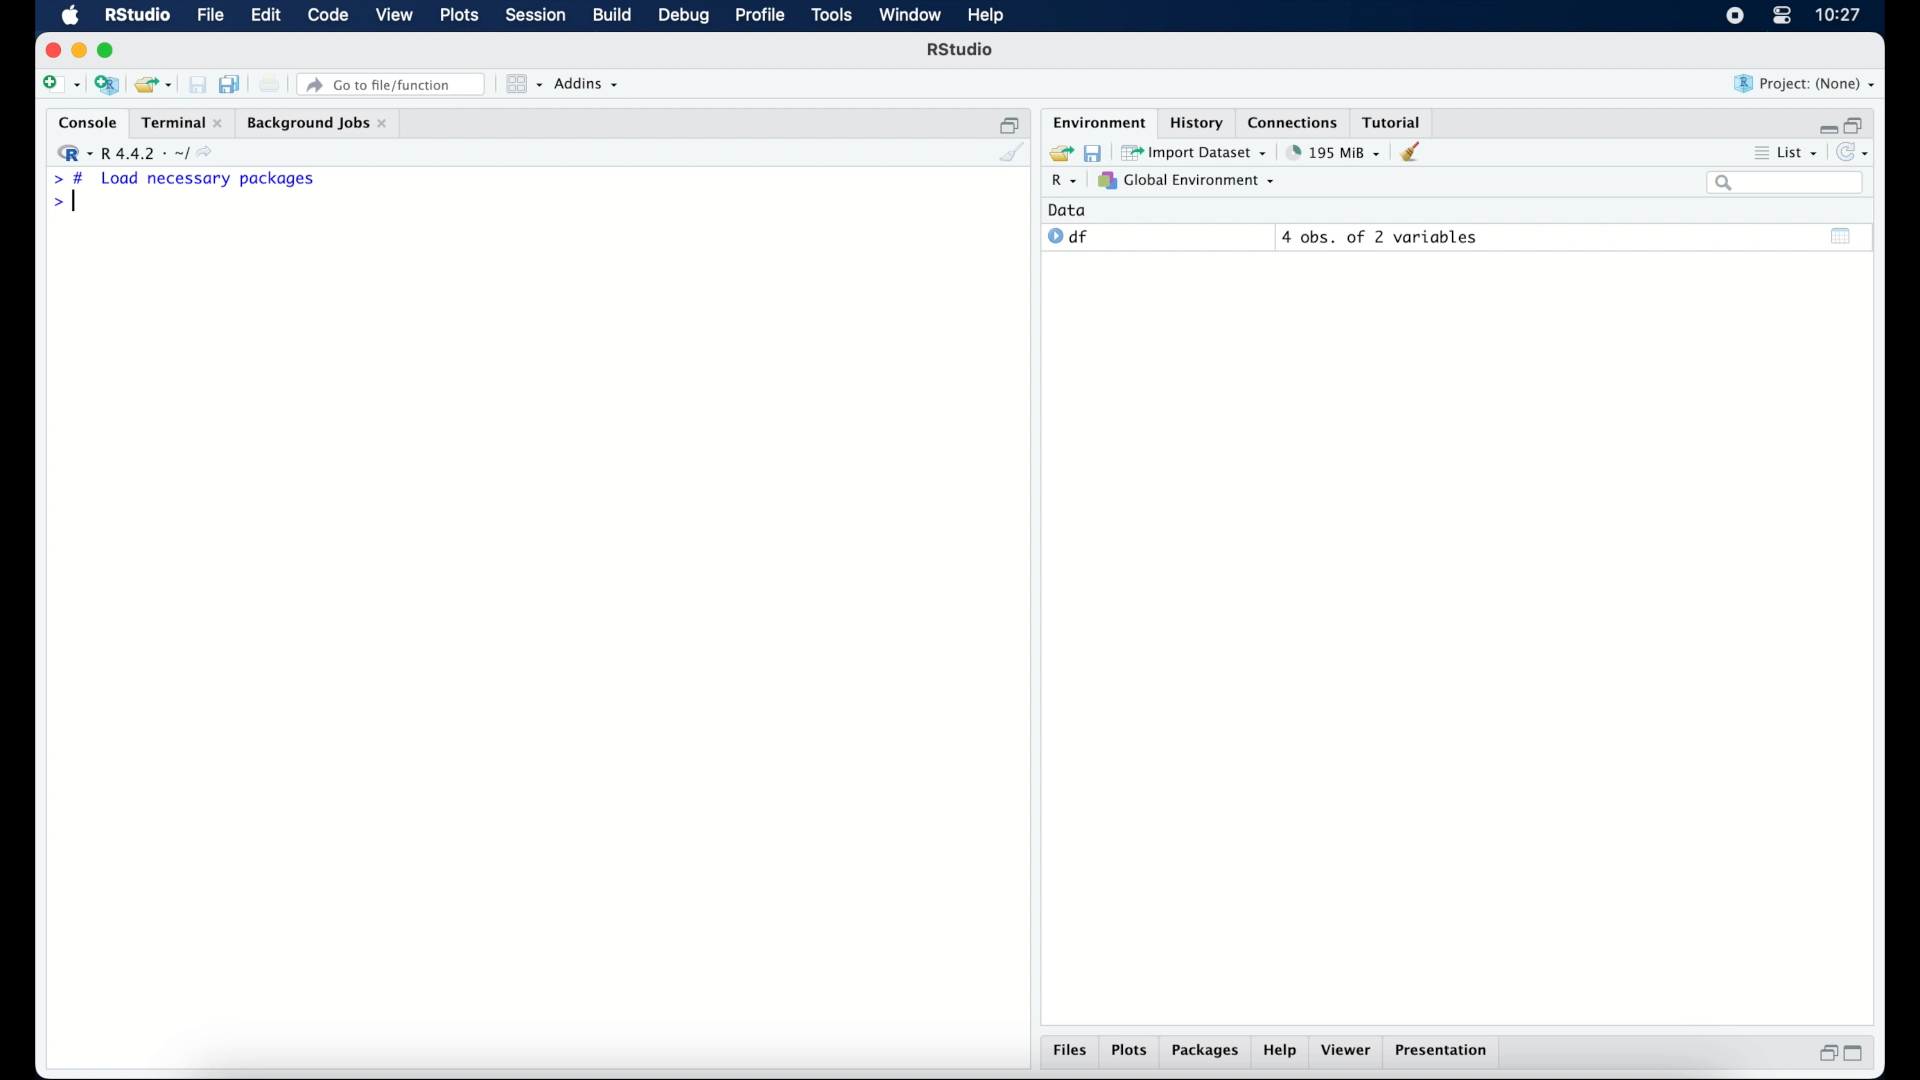  What do you see at coordinates (1068, 237) in the screenshot?
I see `df` at bounding box center [1068, 237].